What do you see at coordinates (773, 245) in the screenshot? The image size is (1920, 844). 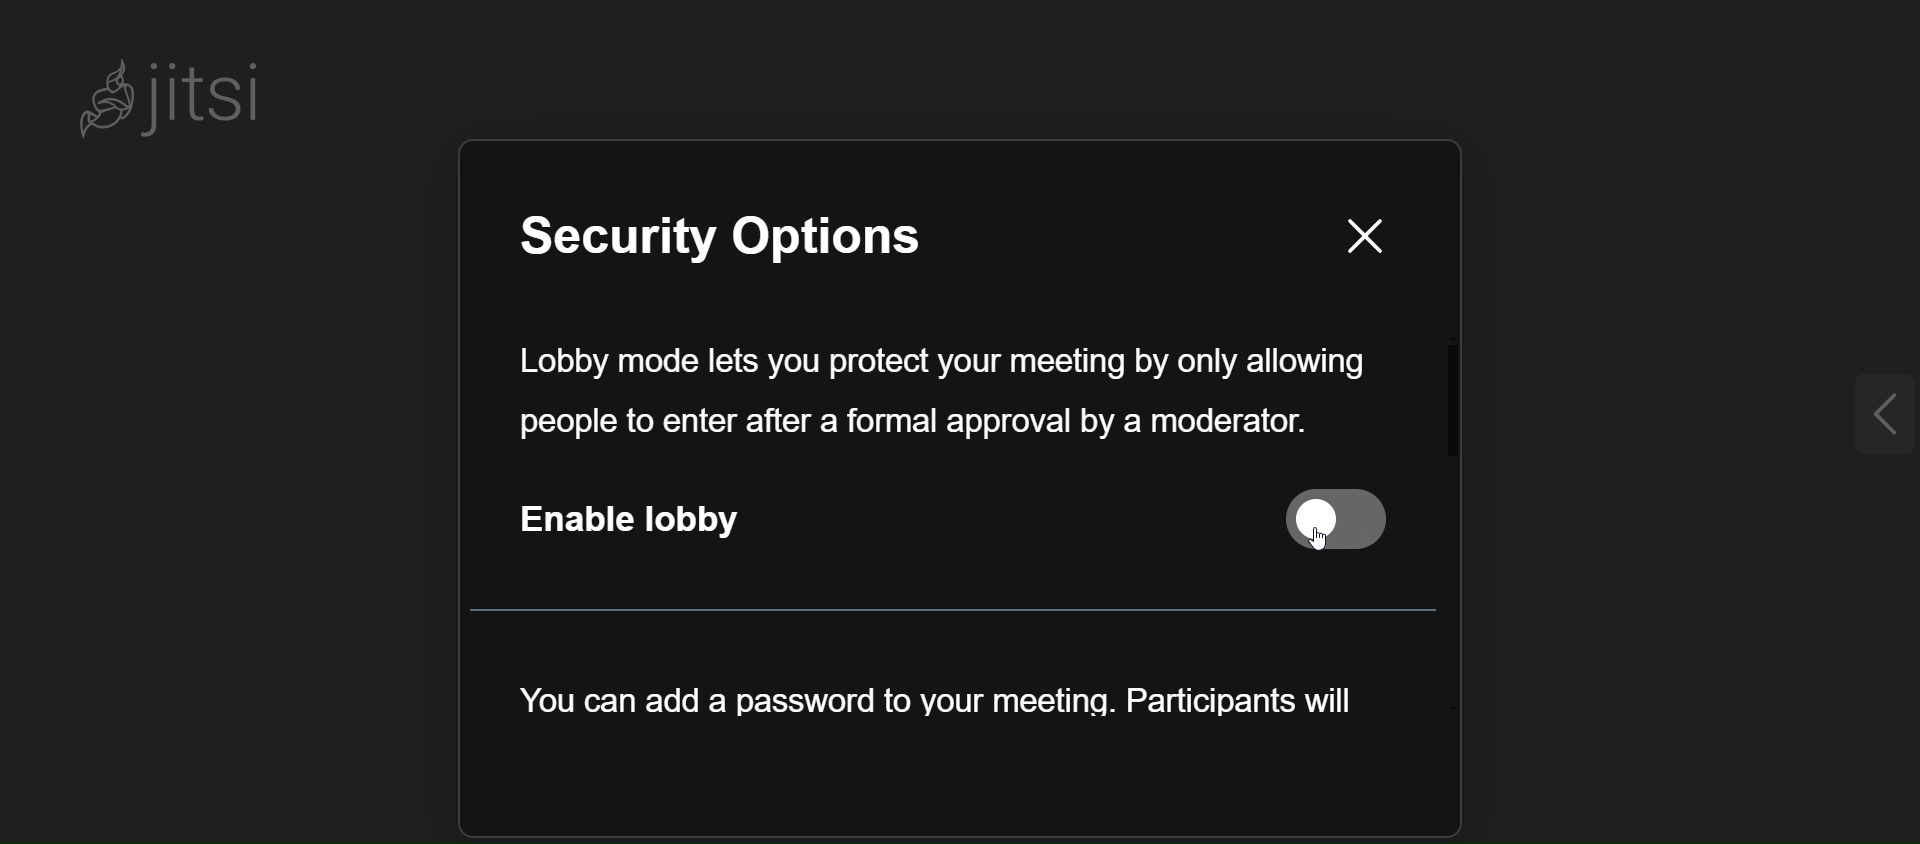 I see `security options` at bounding box center [773, 245].